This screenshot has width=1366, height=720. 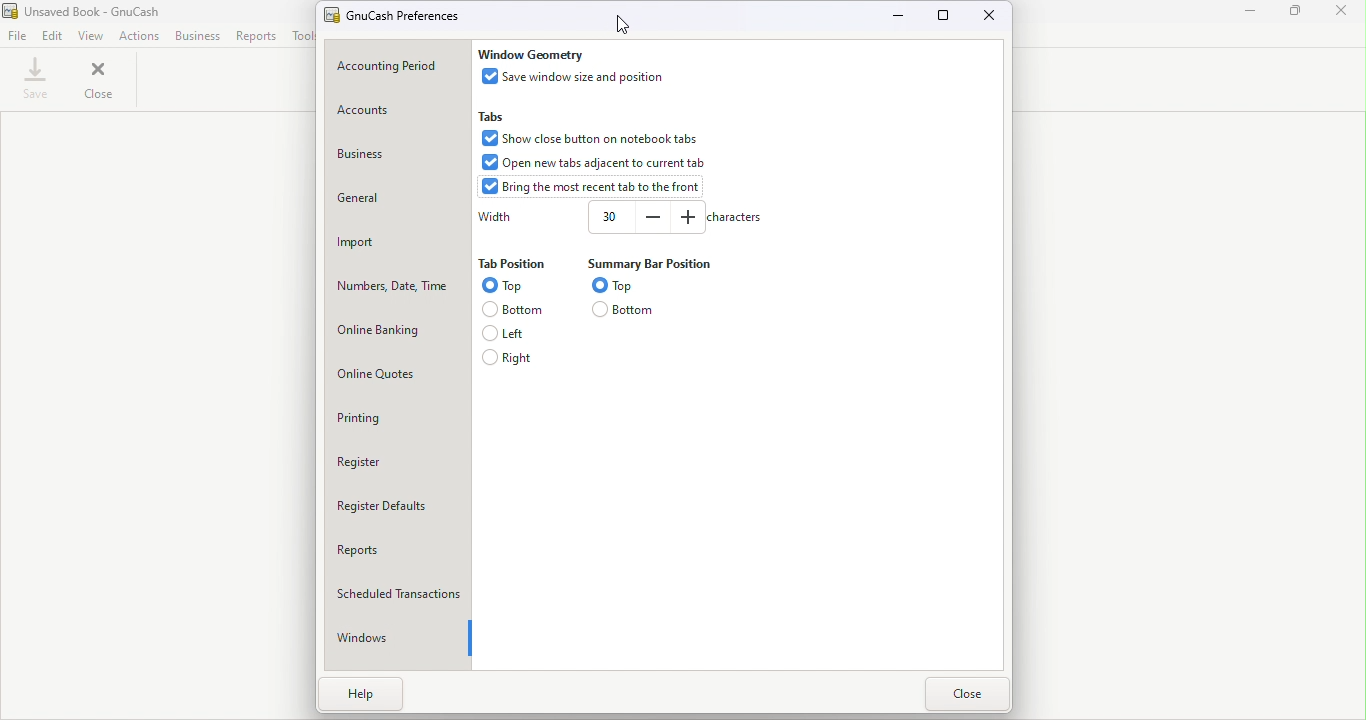 I want to click on Close, so click(x=965, y=695).